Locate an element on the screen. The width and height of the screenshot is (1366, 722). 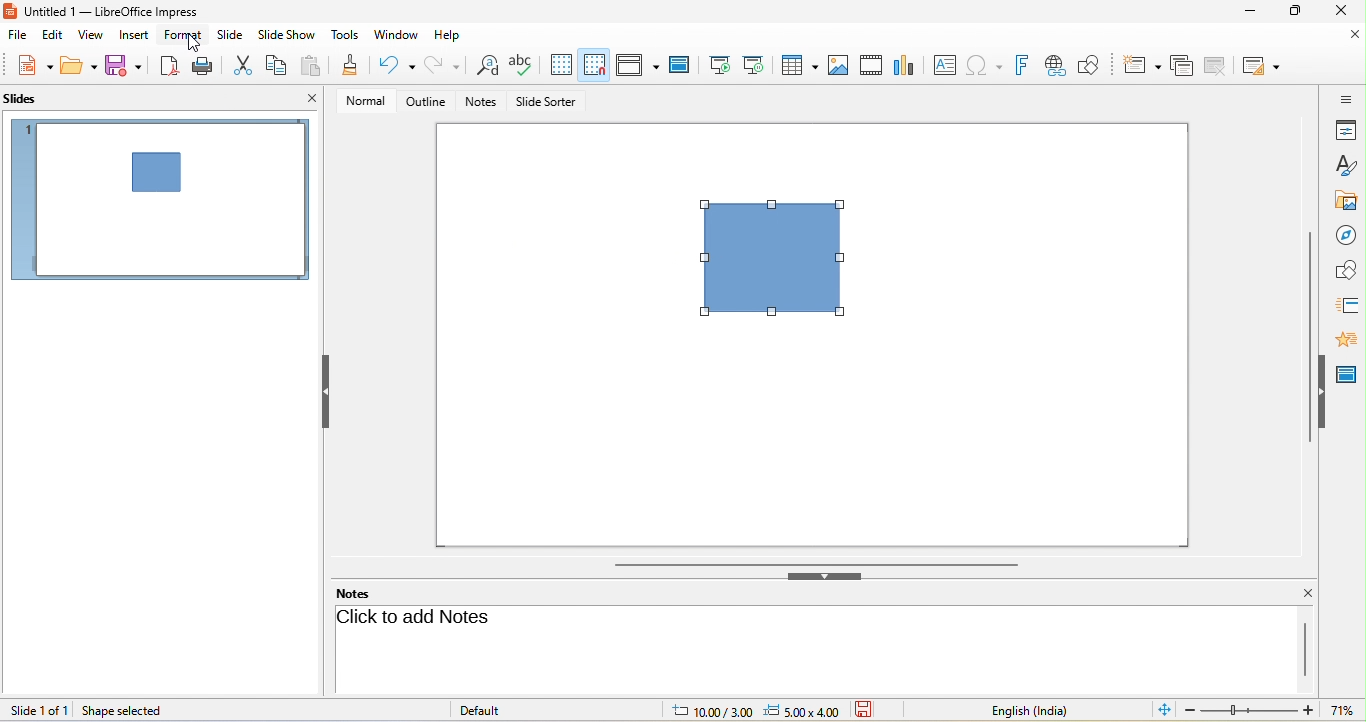
horizontal scroll bar is located at coordinates (817, 564).